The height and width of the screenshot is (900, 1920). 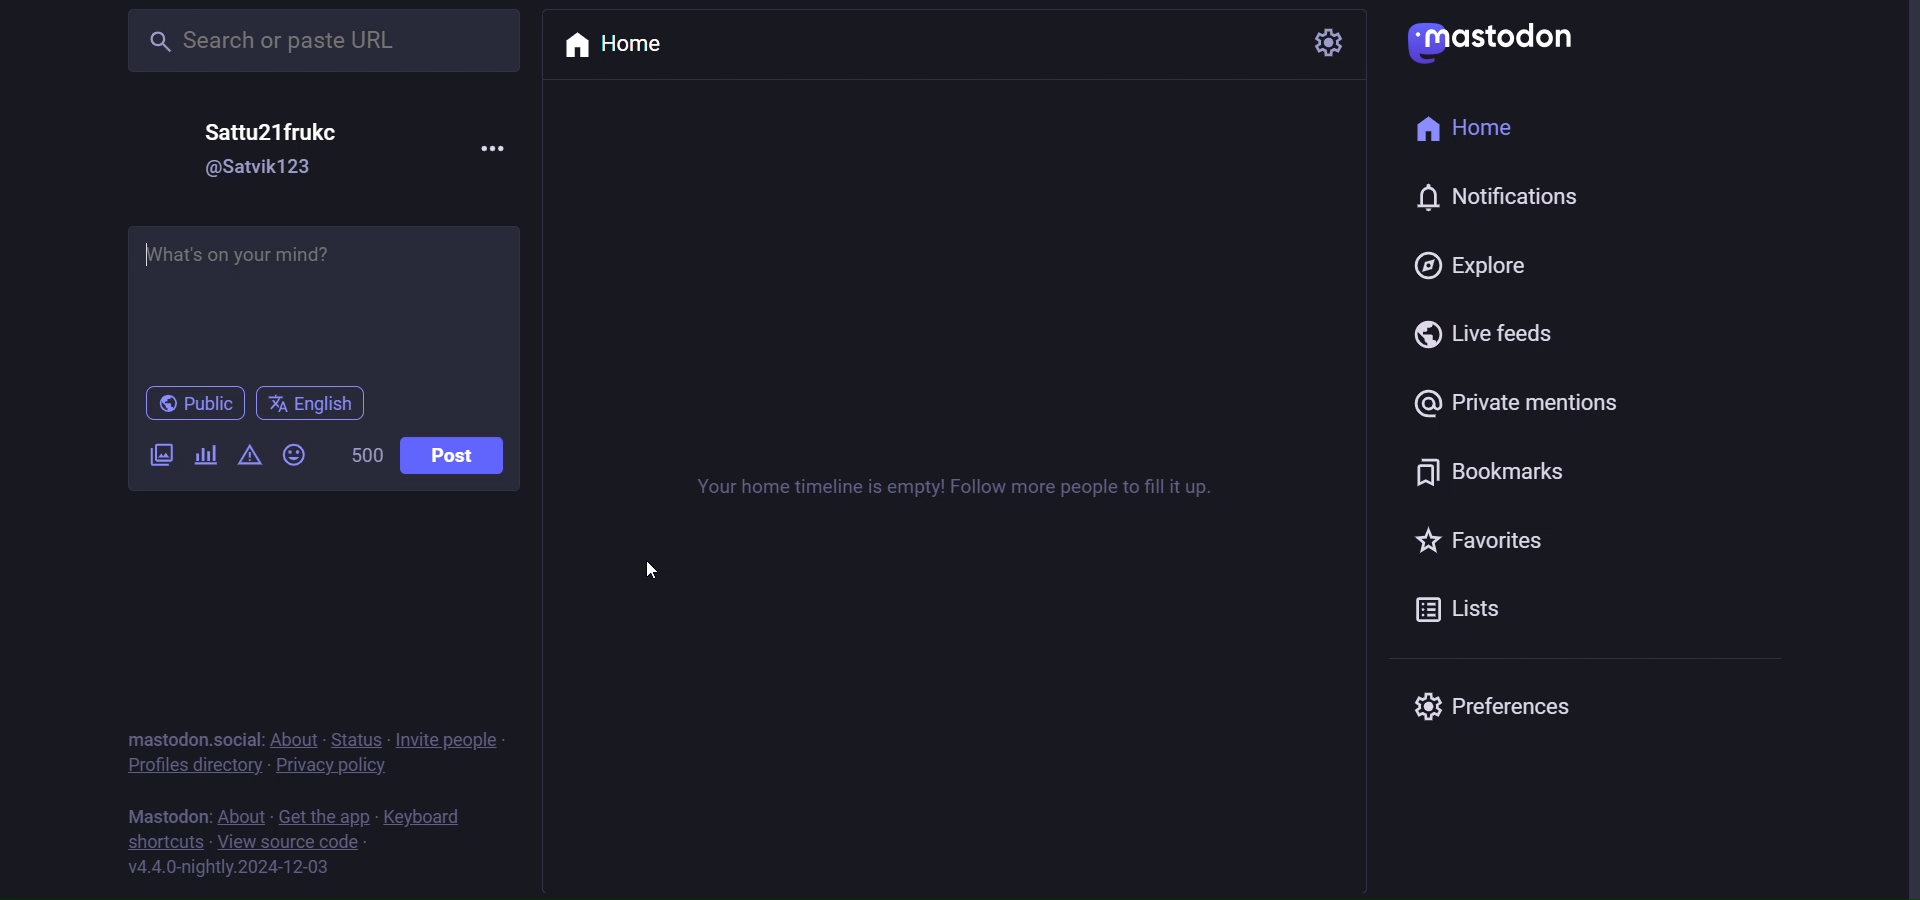 I want to click on live feed, so click(x=1477, y=337).